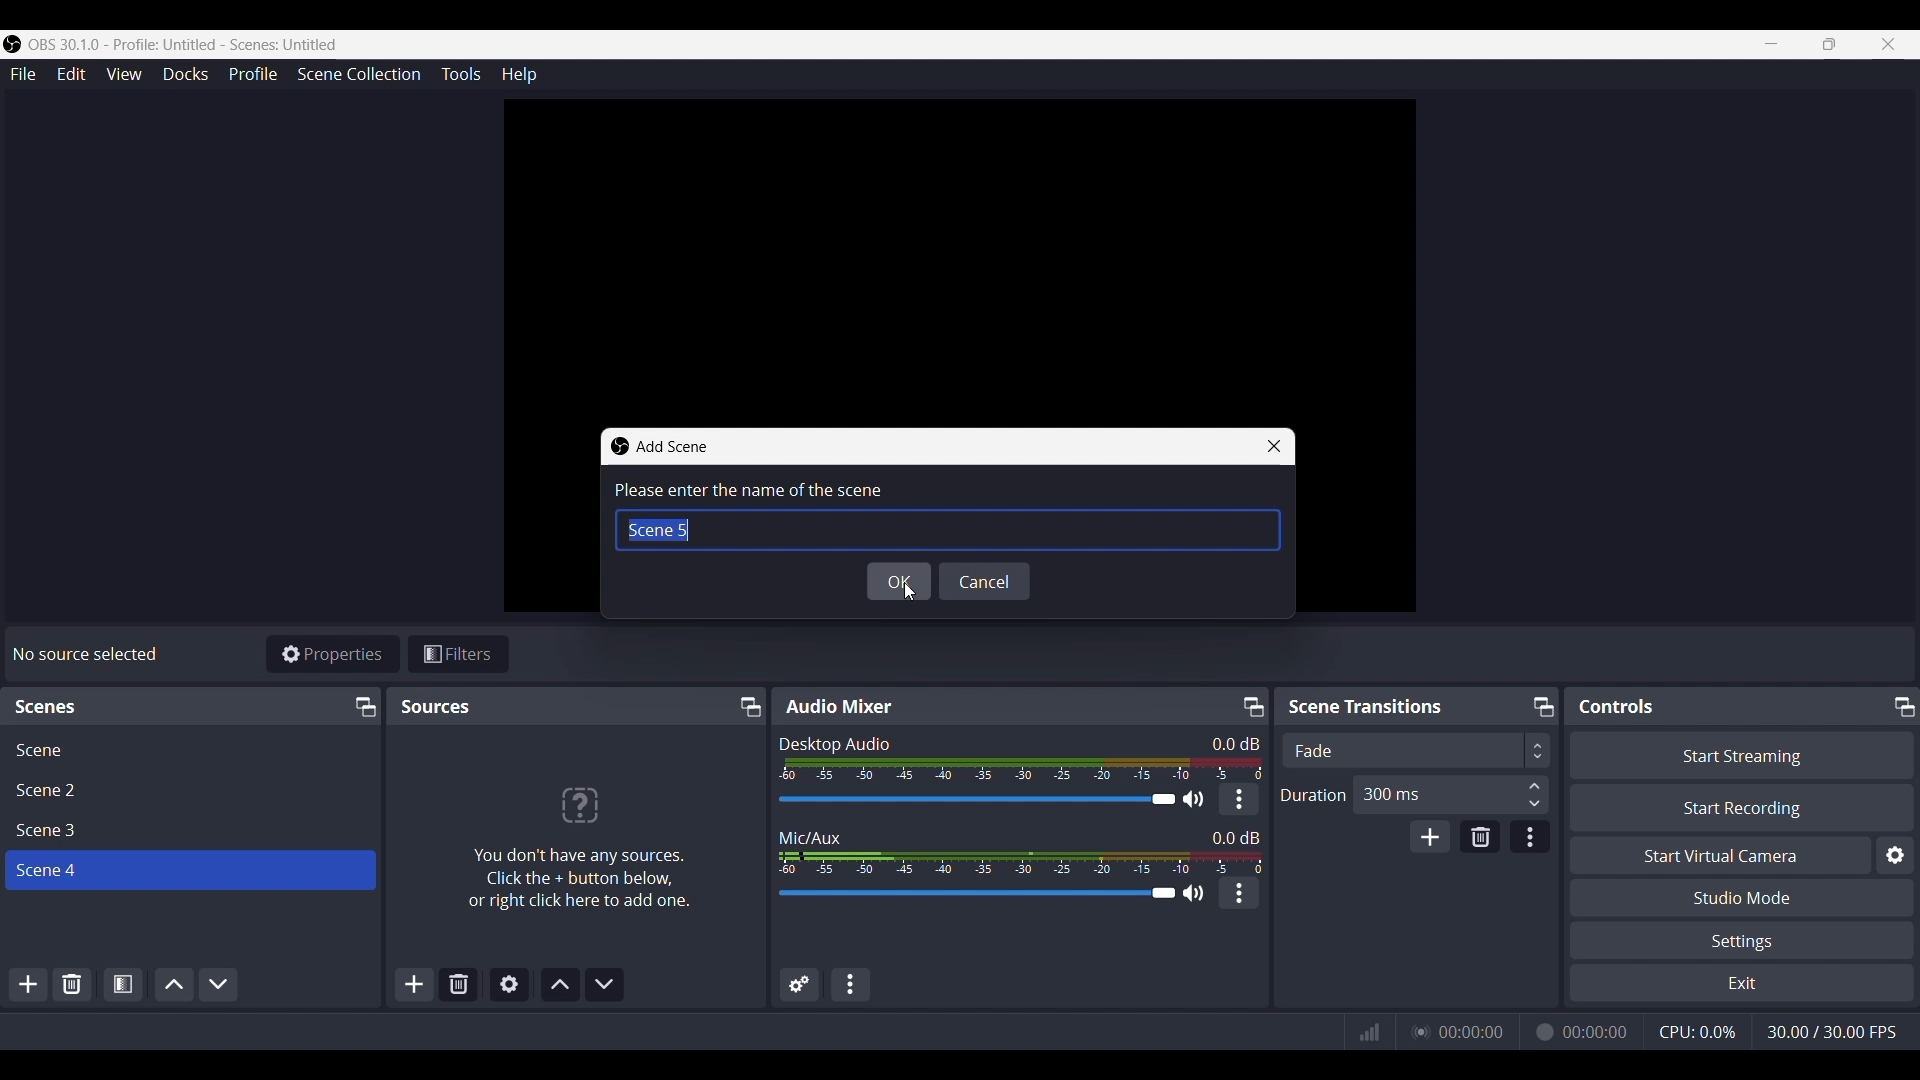 The height and width of the screenshot is (1080, 1920). What do you see at coordinates (834, 742) in the screenshot?
I see `Desktop Audio ` at bounding box center [834, 742].